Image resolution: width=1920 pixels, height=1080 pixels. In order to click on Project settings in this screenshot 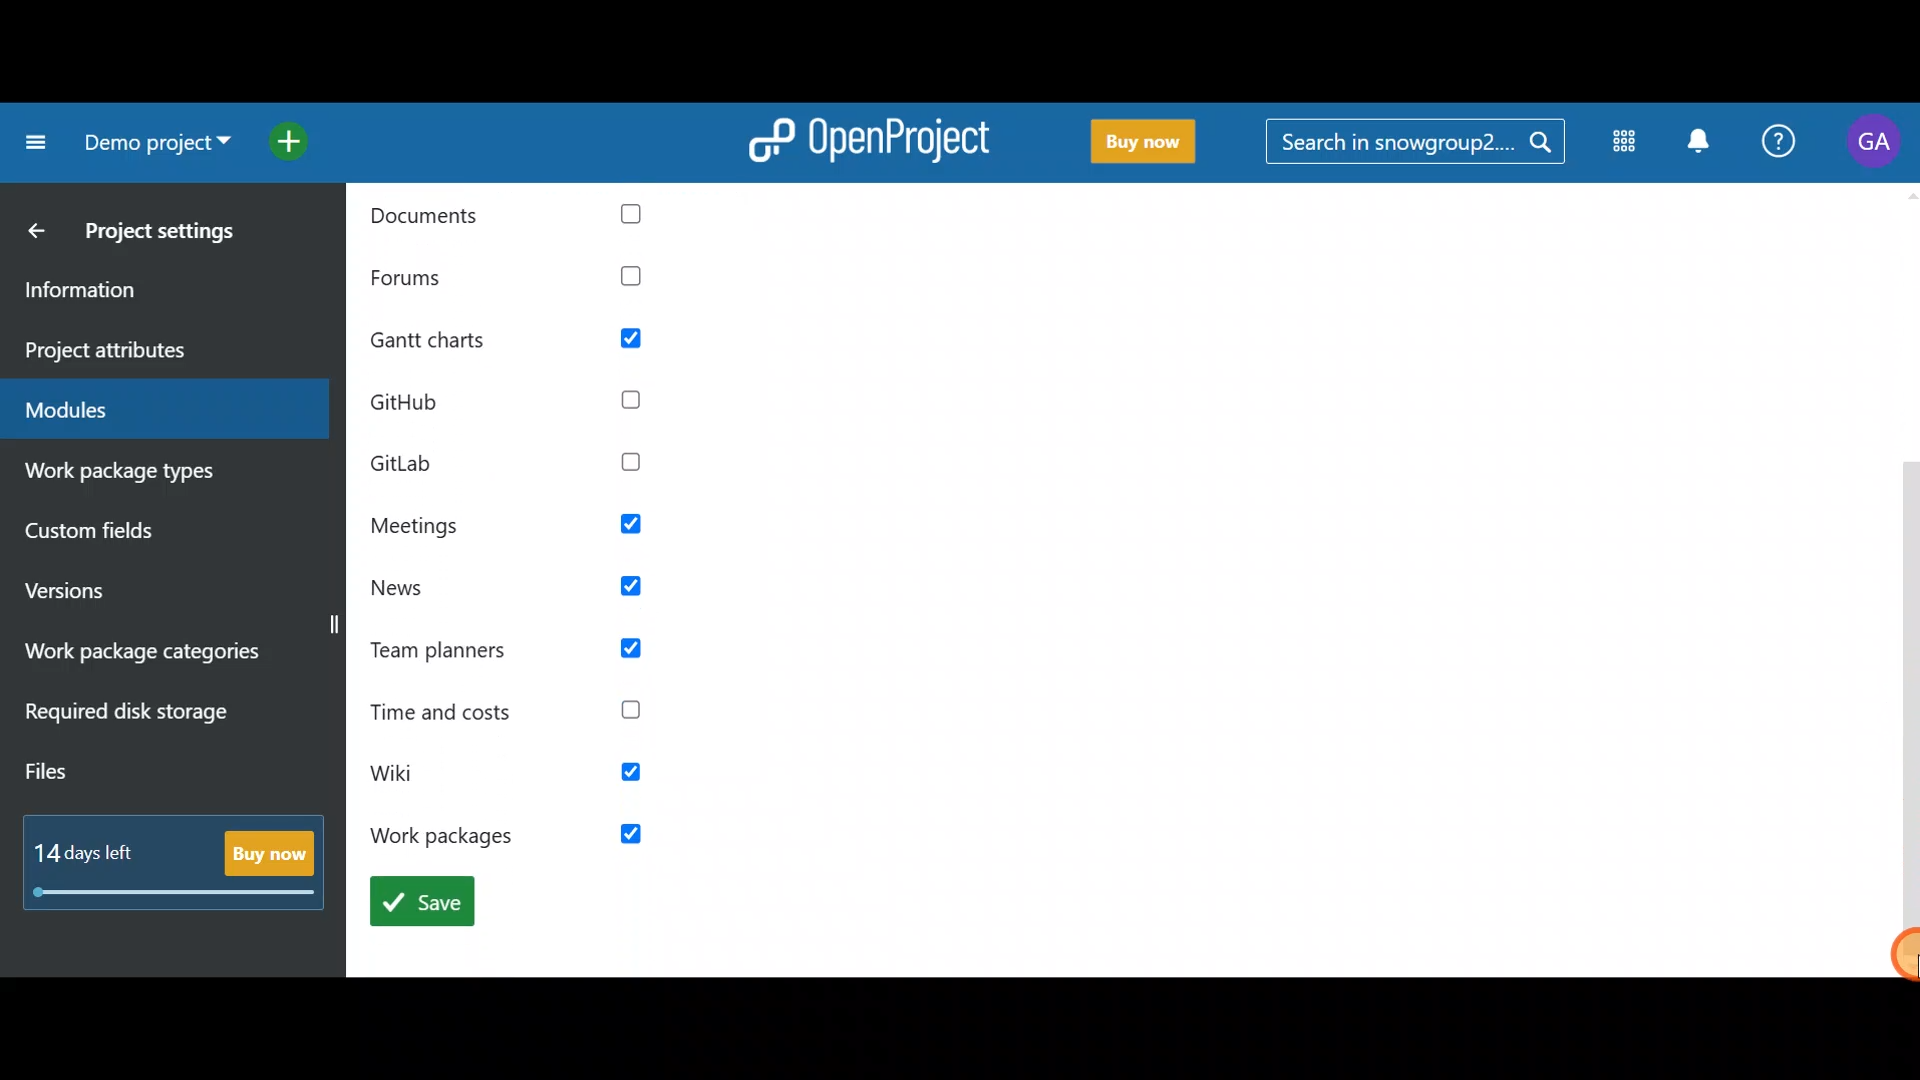, I will do `click(170, 236)`.